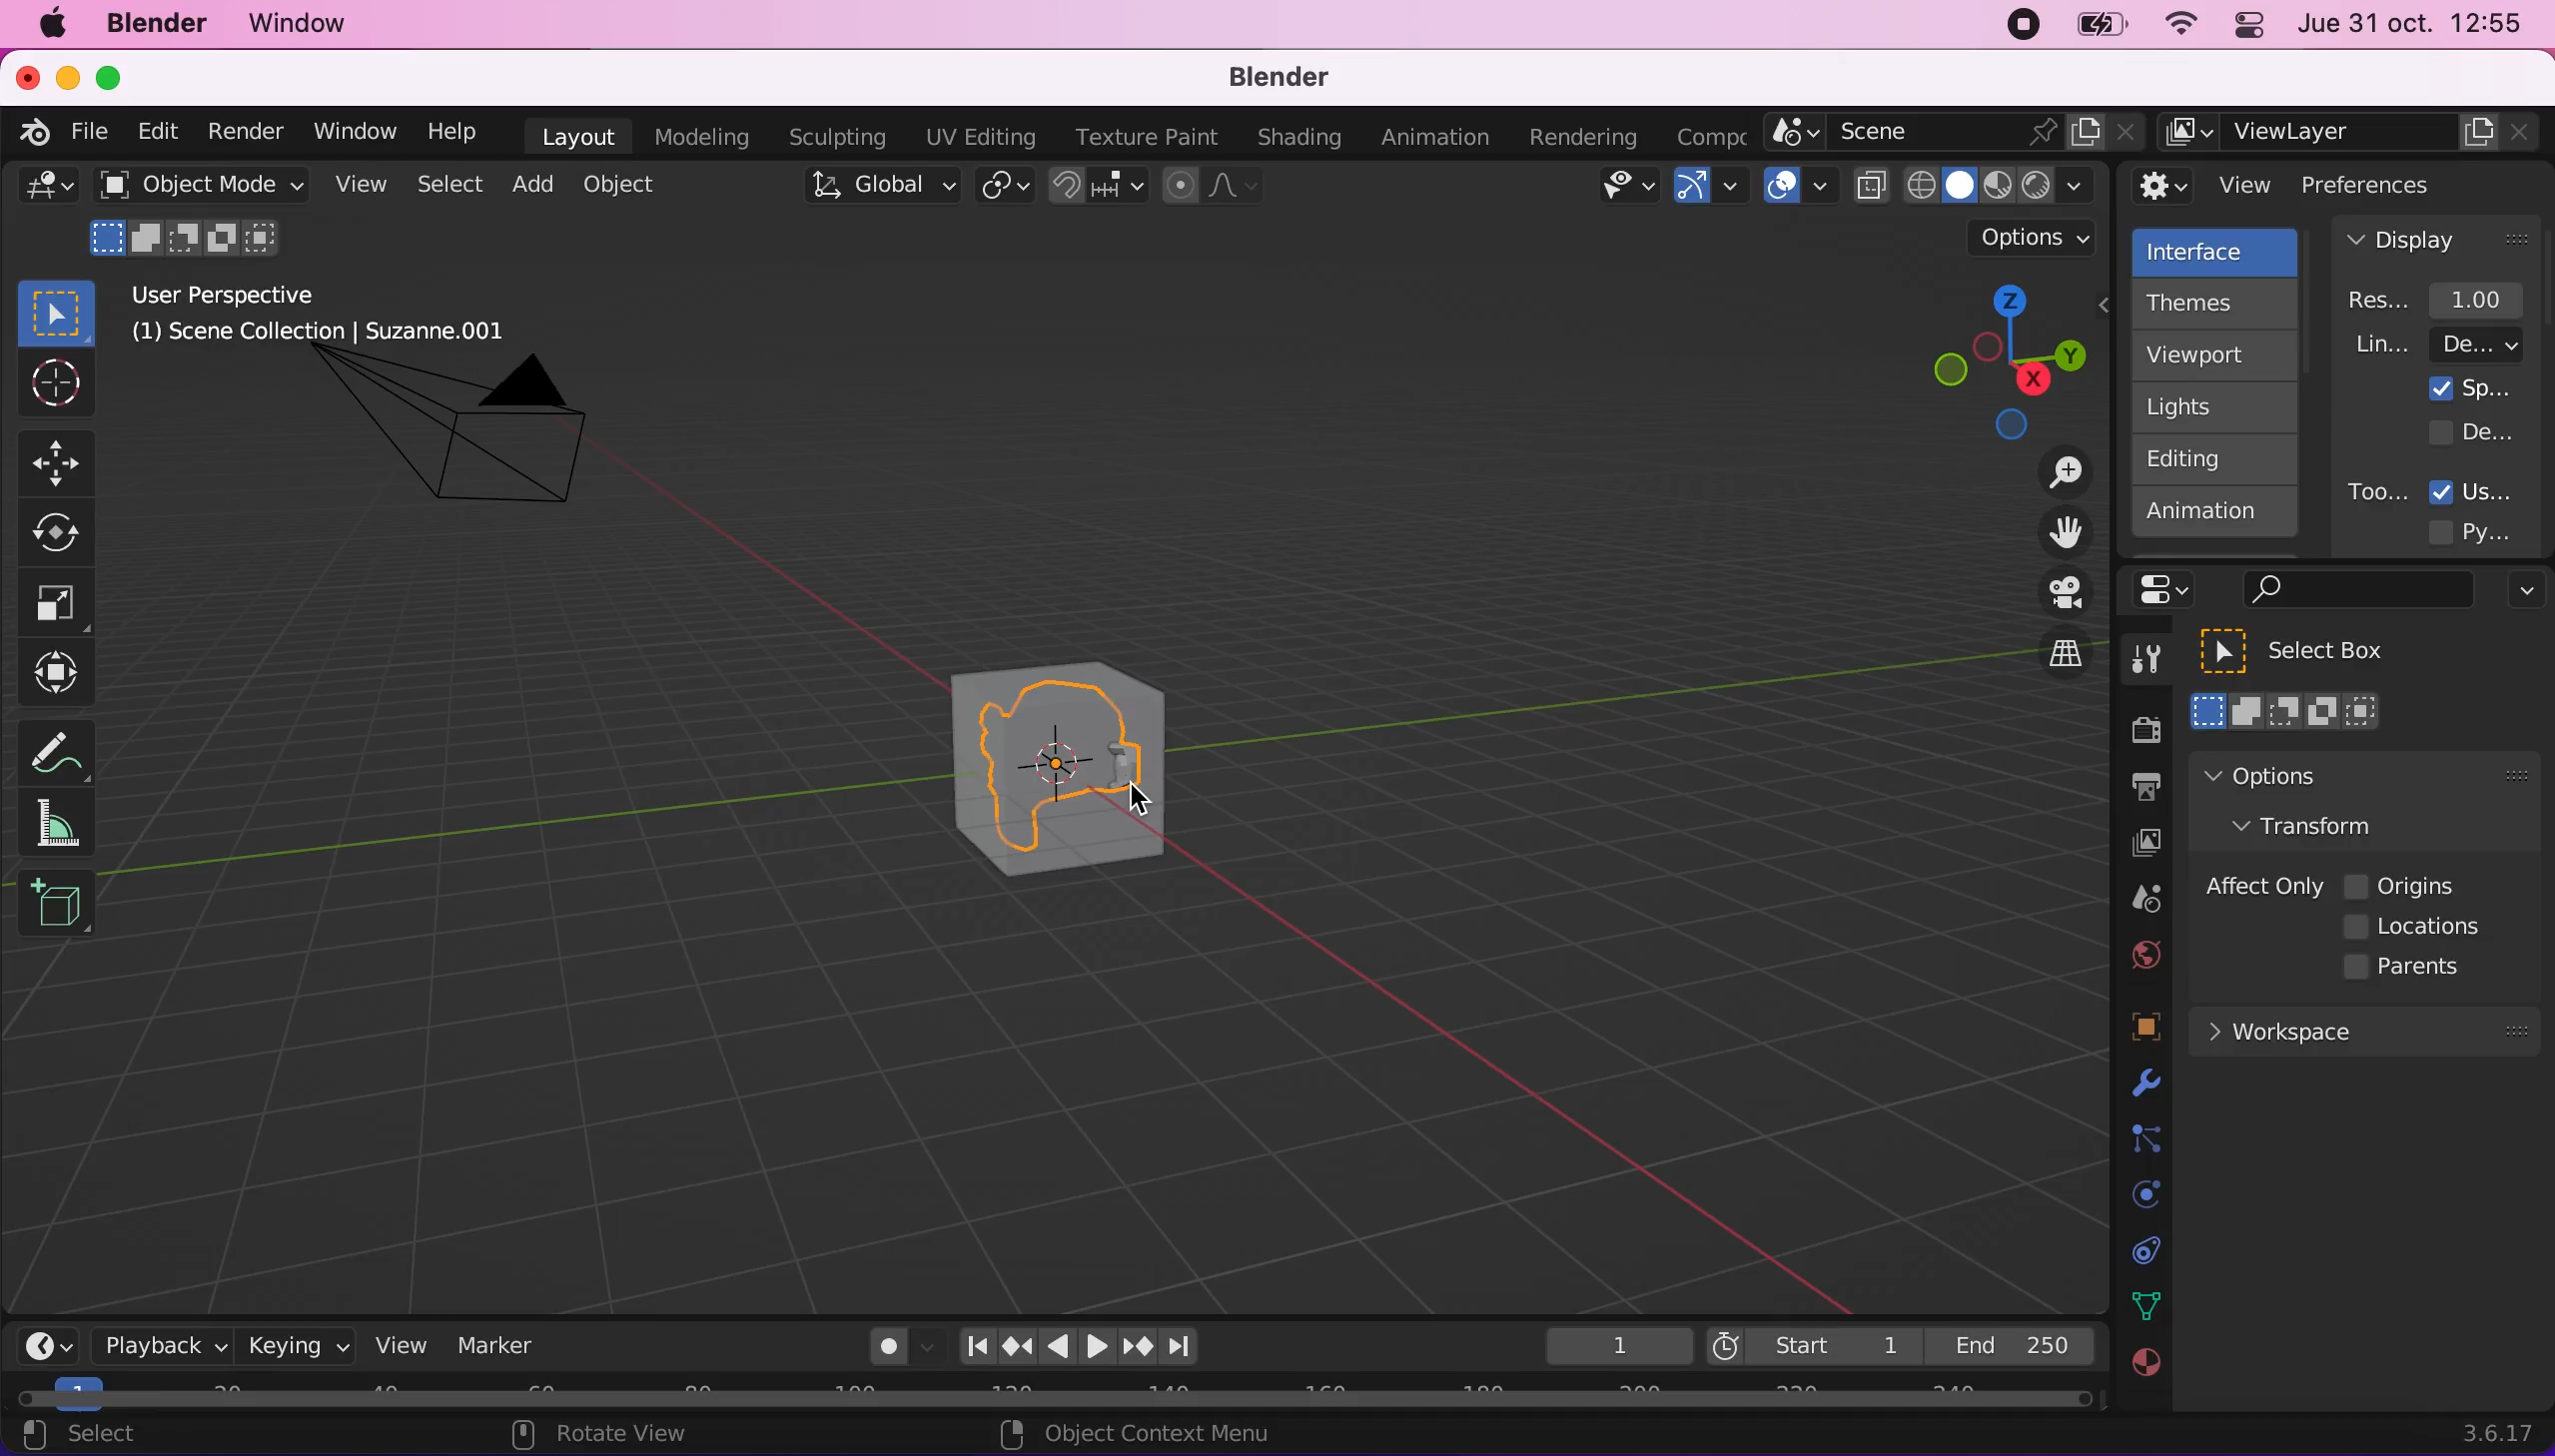 Image resolution: width=2555 pixels, height=1456 pixels. Describe the element at coordinates (334, 316) in the screenshot. I see `user perspective (1) scene collection | suzzane.001` at that location.